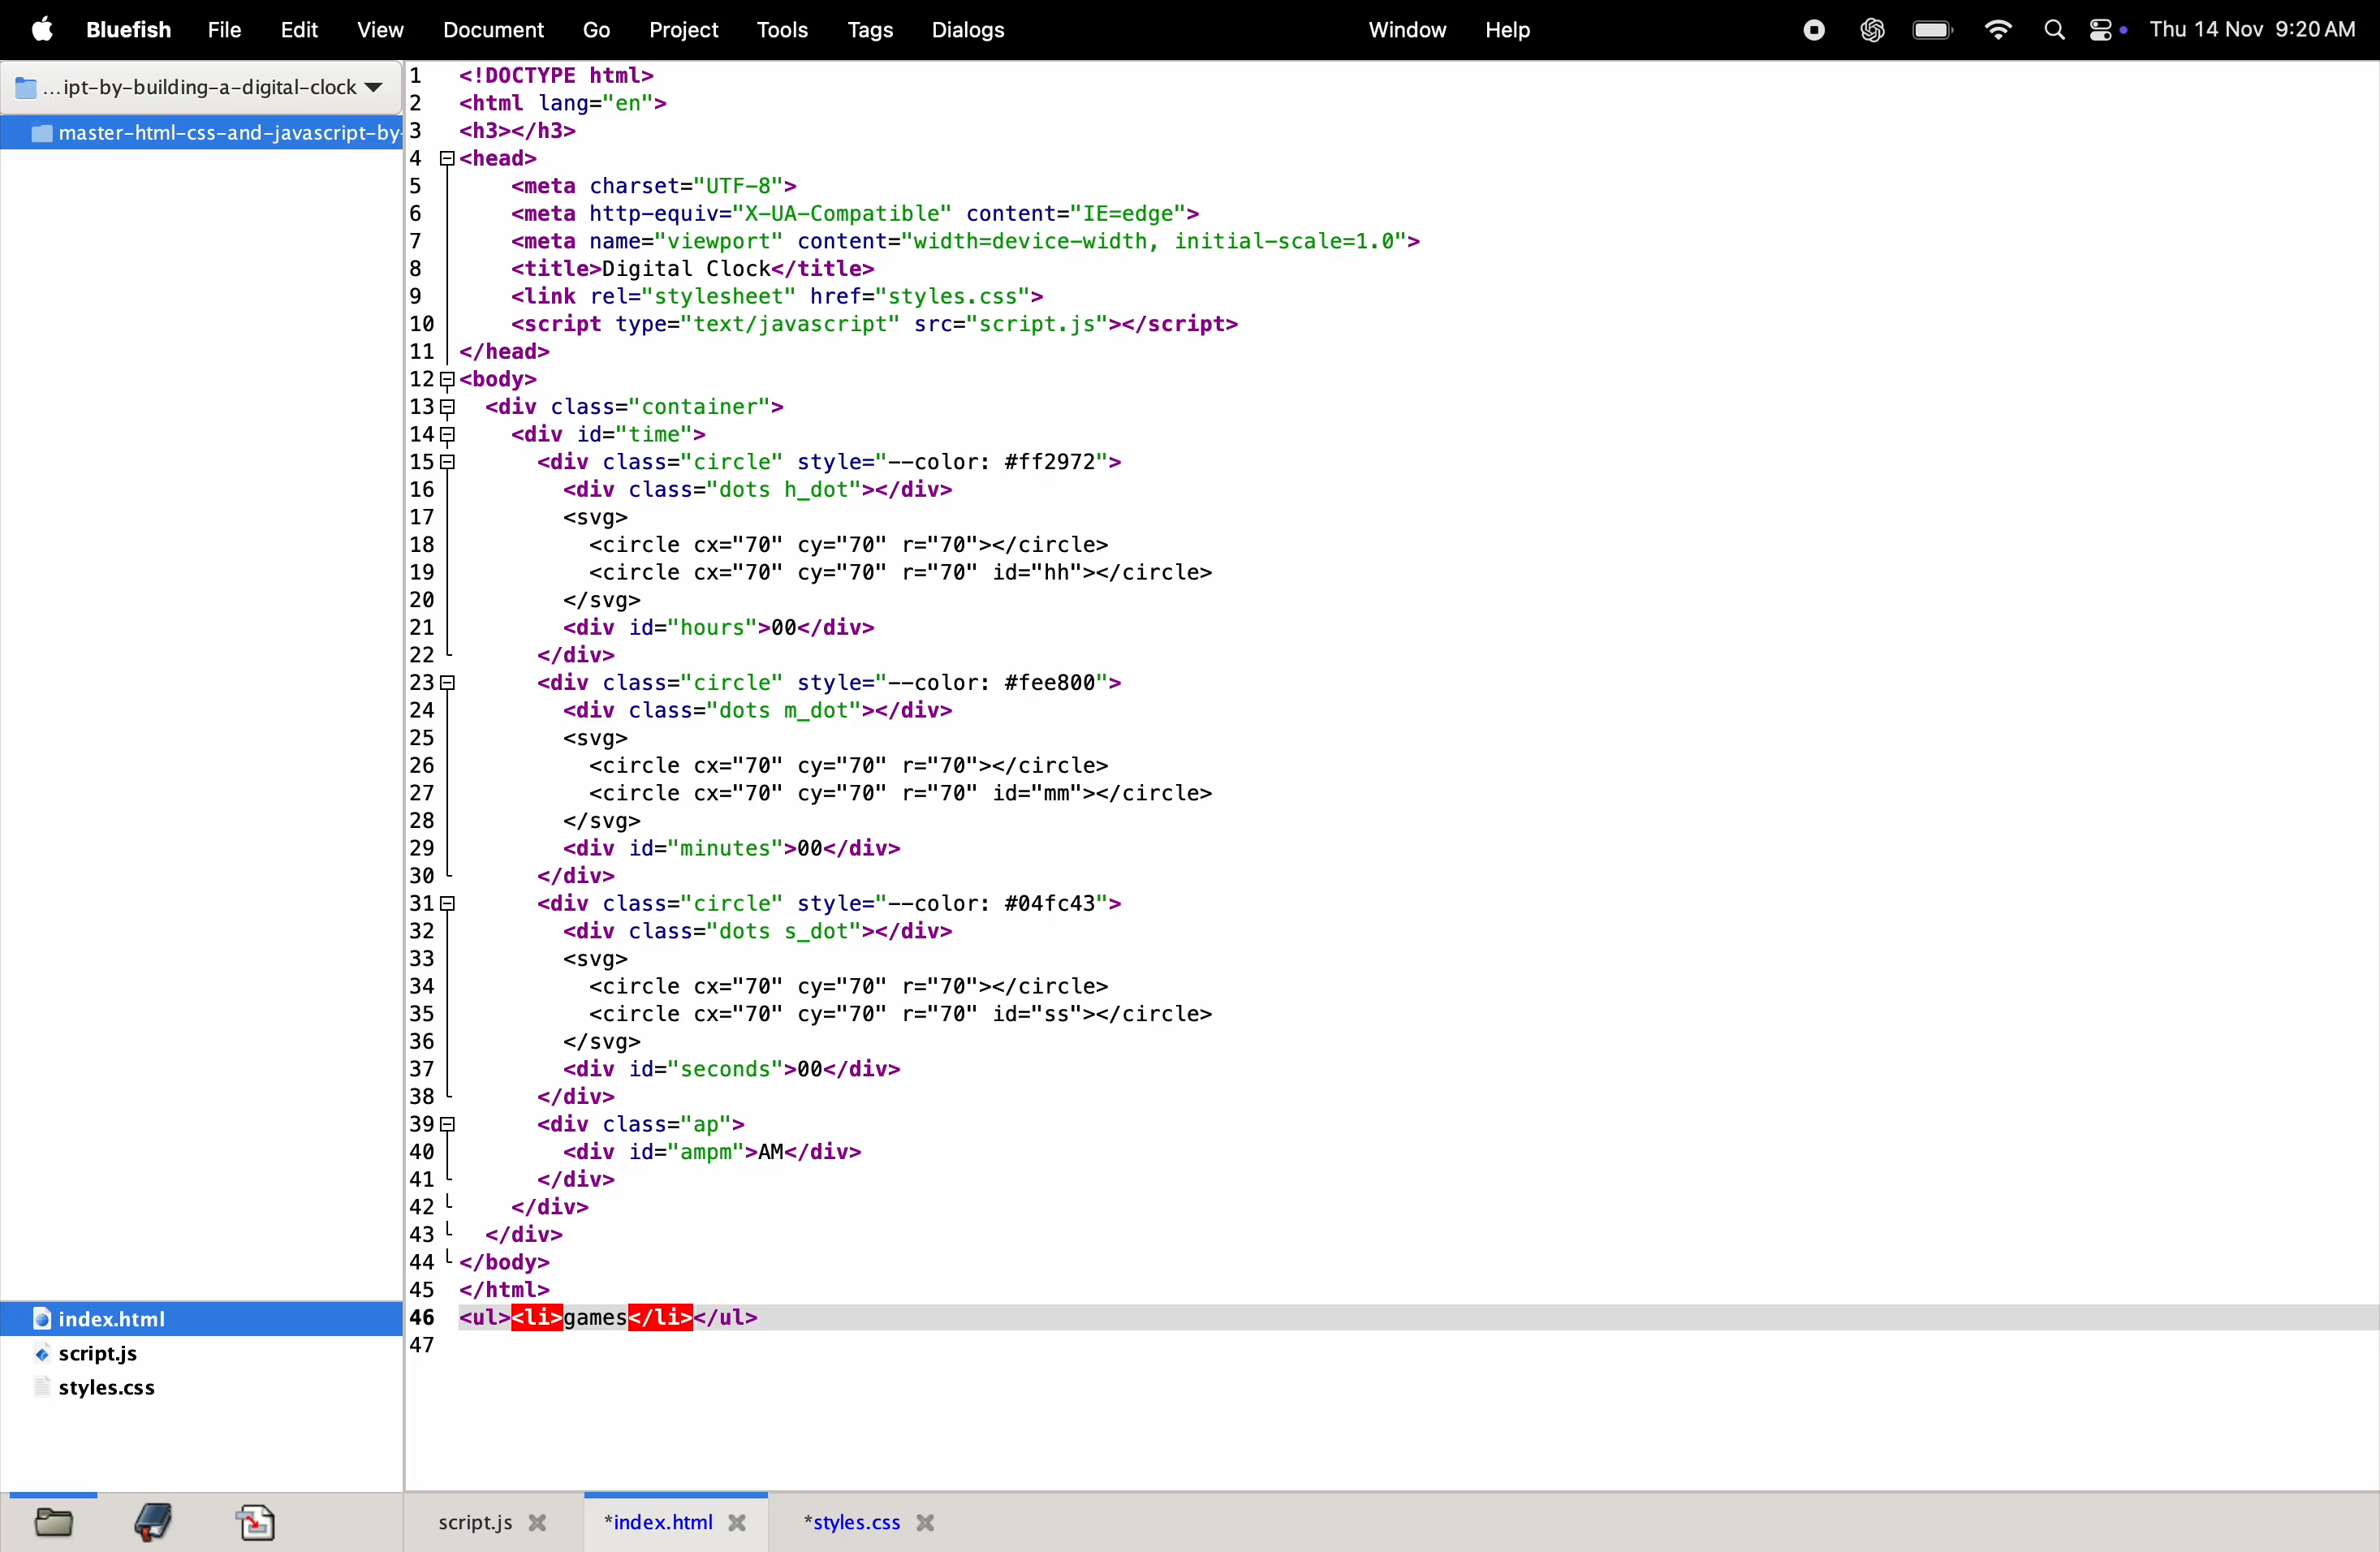 Image resolution: width=2380 pixels, height=1552 pixels. What do you see at coordinates (908, 1521) in the screenshot?
I see `Style.css` at bounding box center [908, 1521].